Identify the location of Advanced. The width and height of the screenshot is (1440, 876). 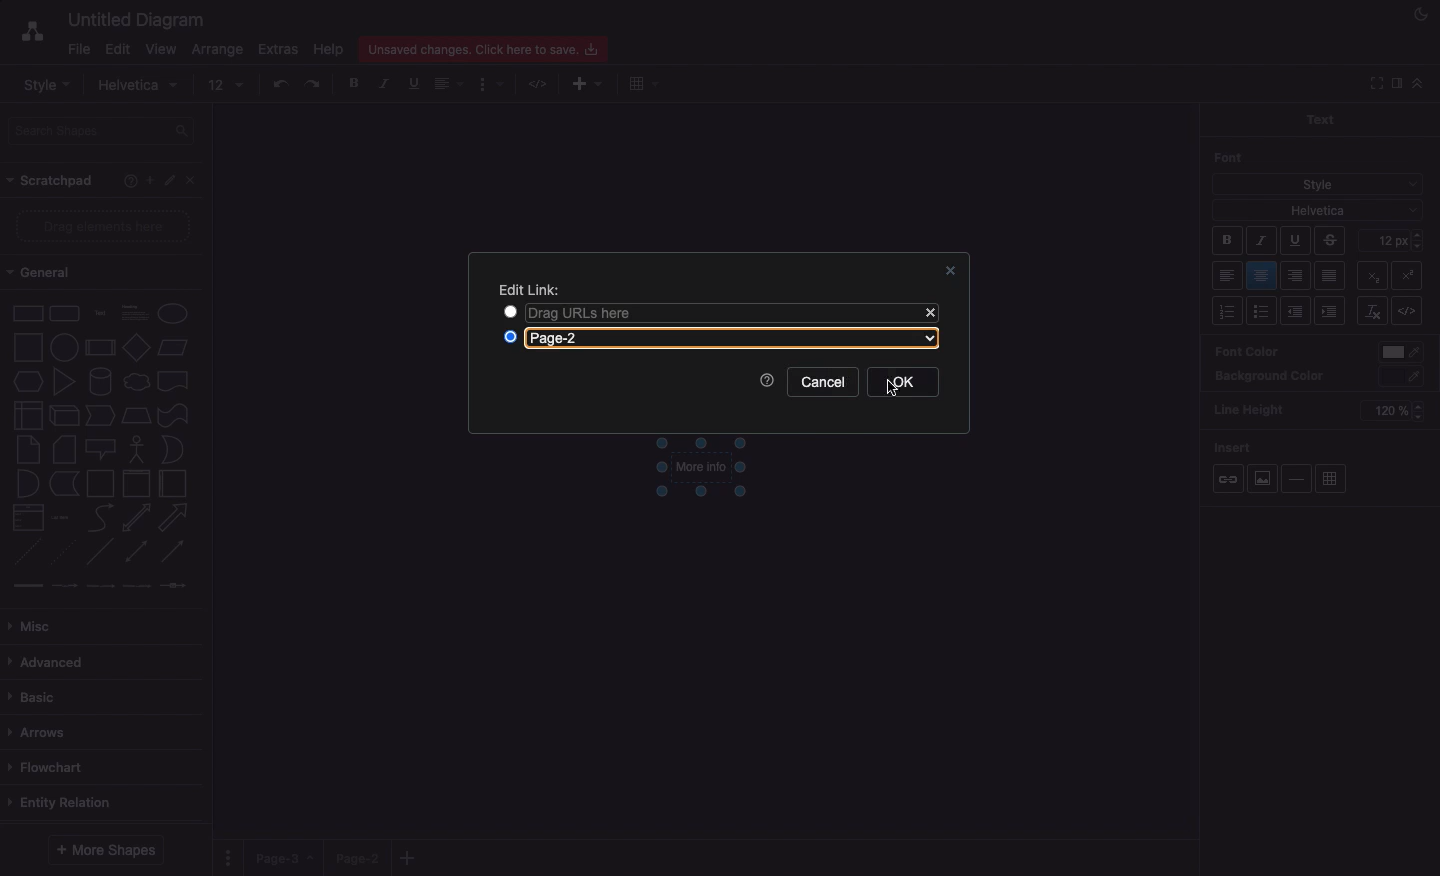
(50, 664).